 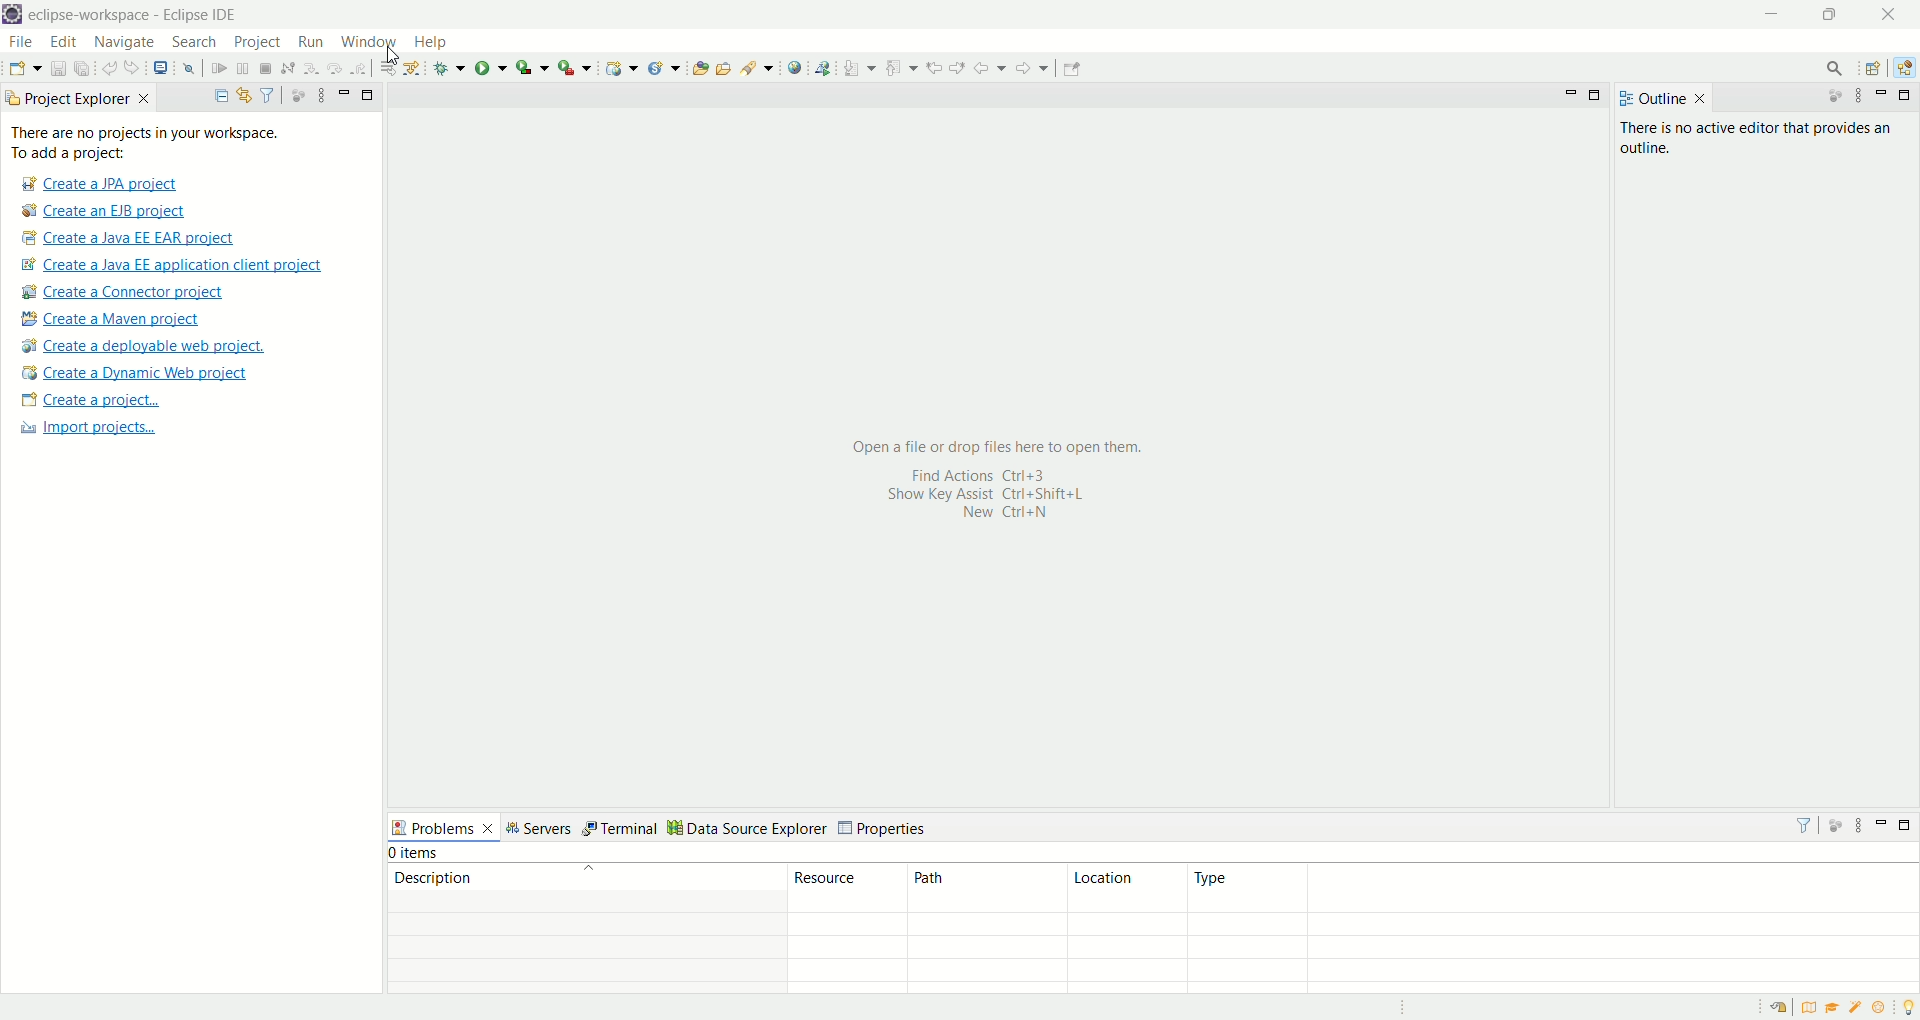 What do you see at coordinates (858, 67) in the screenshot?
I see `next annotations` at bounding box center [858, 67].